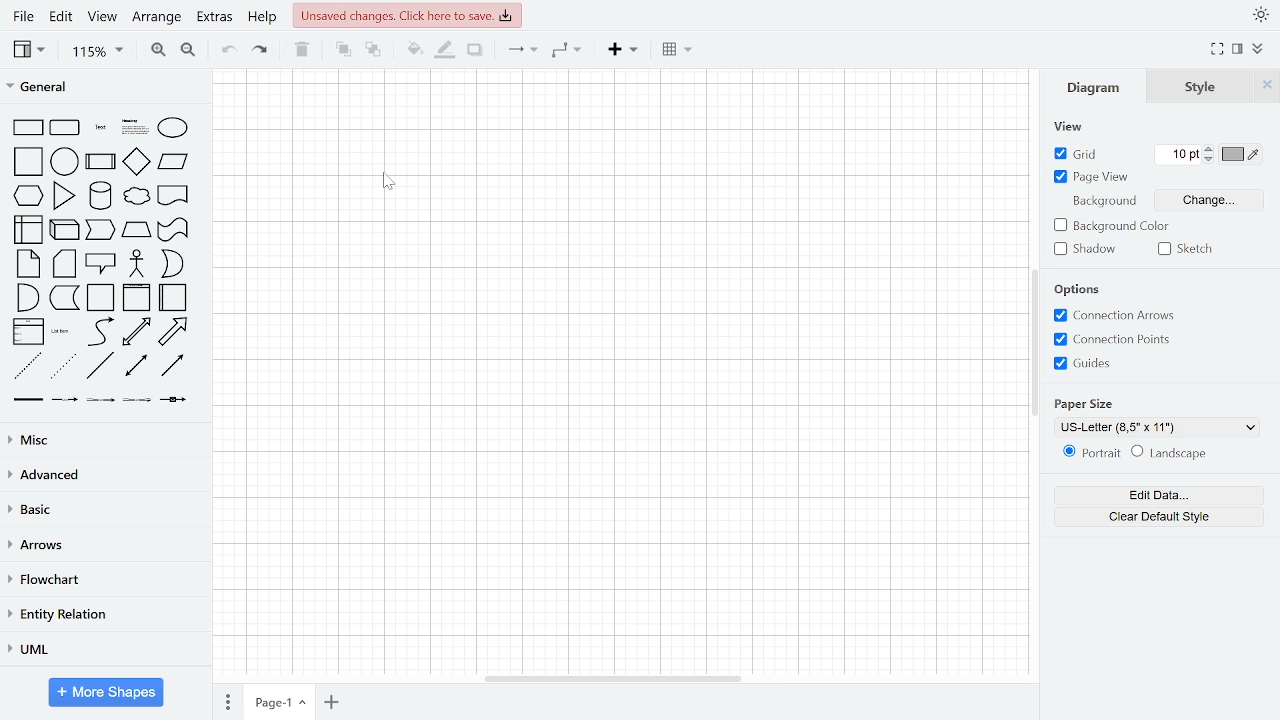 This screenshot has width=1280, height=720. Describe the element at coordinates (101, 230) in the screenshot. I see `step` at that location.